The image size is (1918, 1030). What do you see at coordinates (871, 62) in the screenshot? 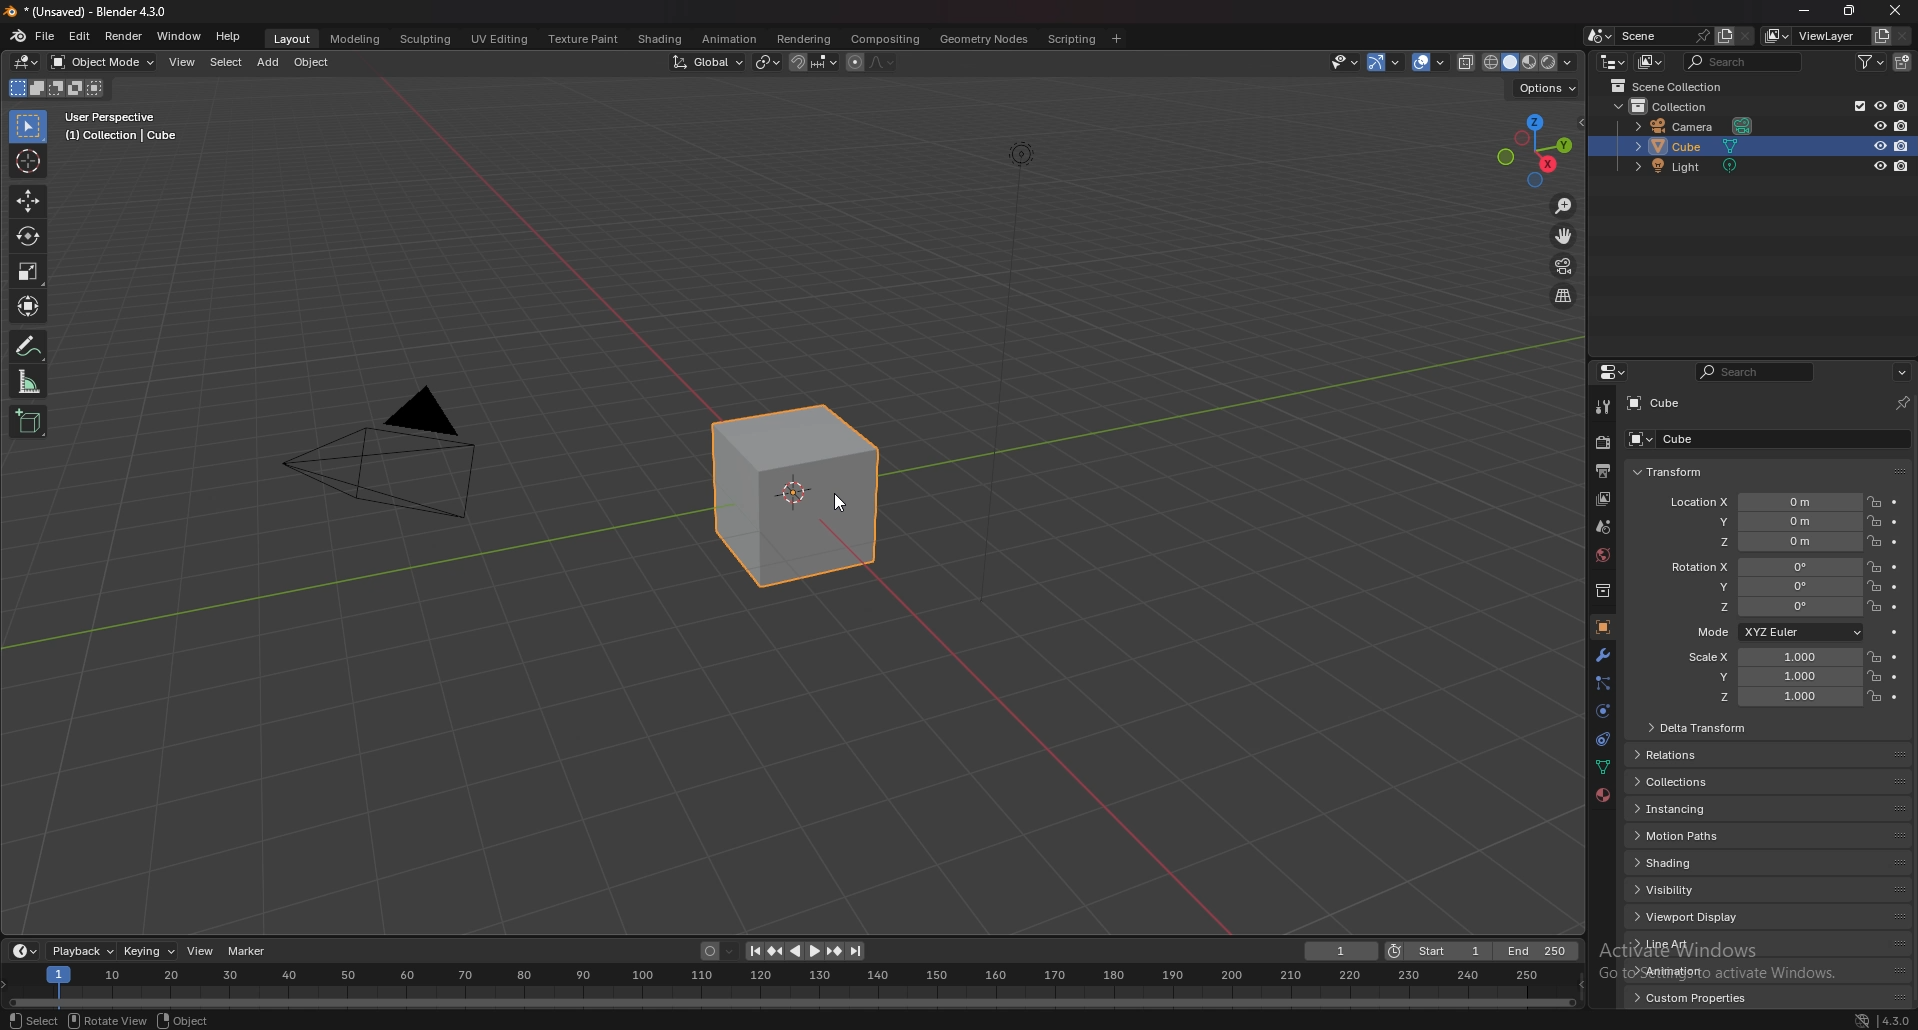
I see `proportional editing objcets` at bounding box center [871, 62].